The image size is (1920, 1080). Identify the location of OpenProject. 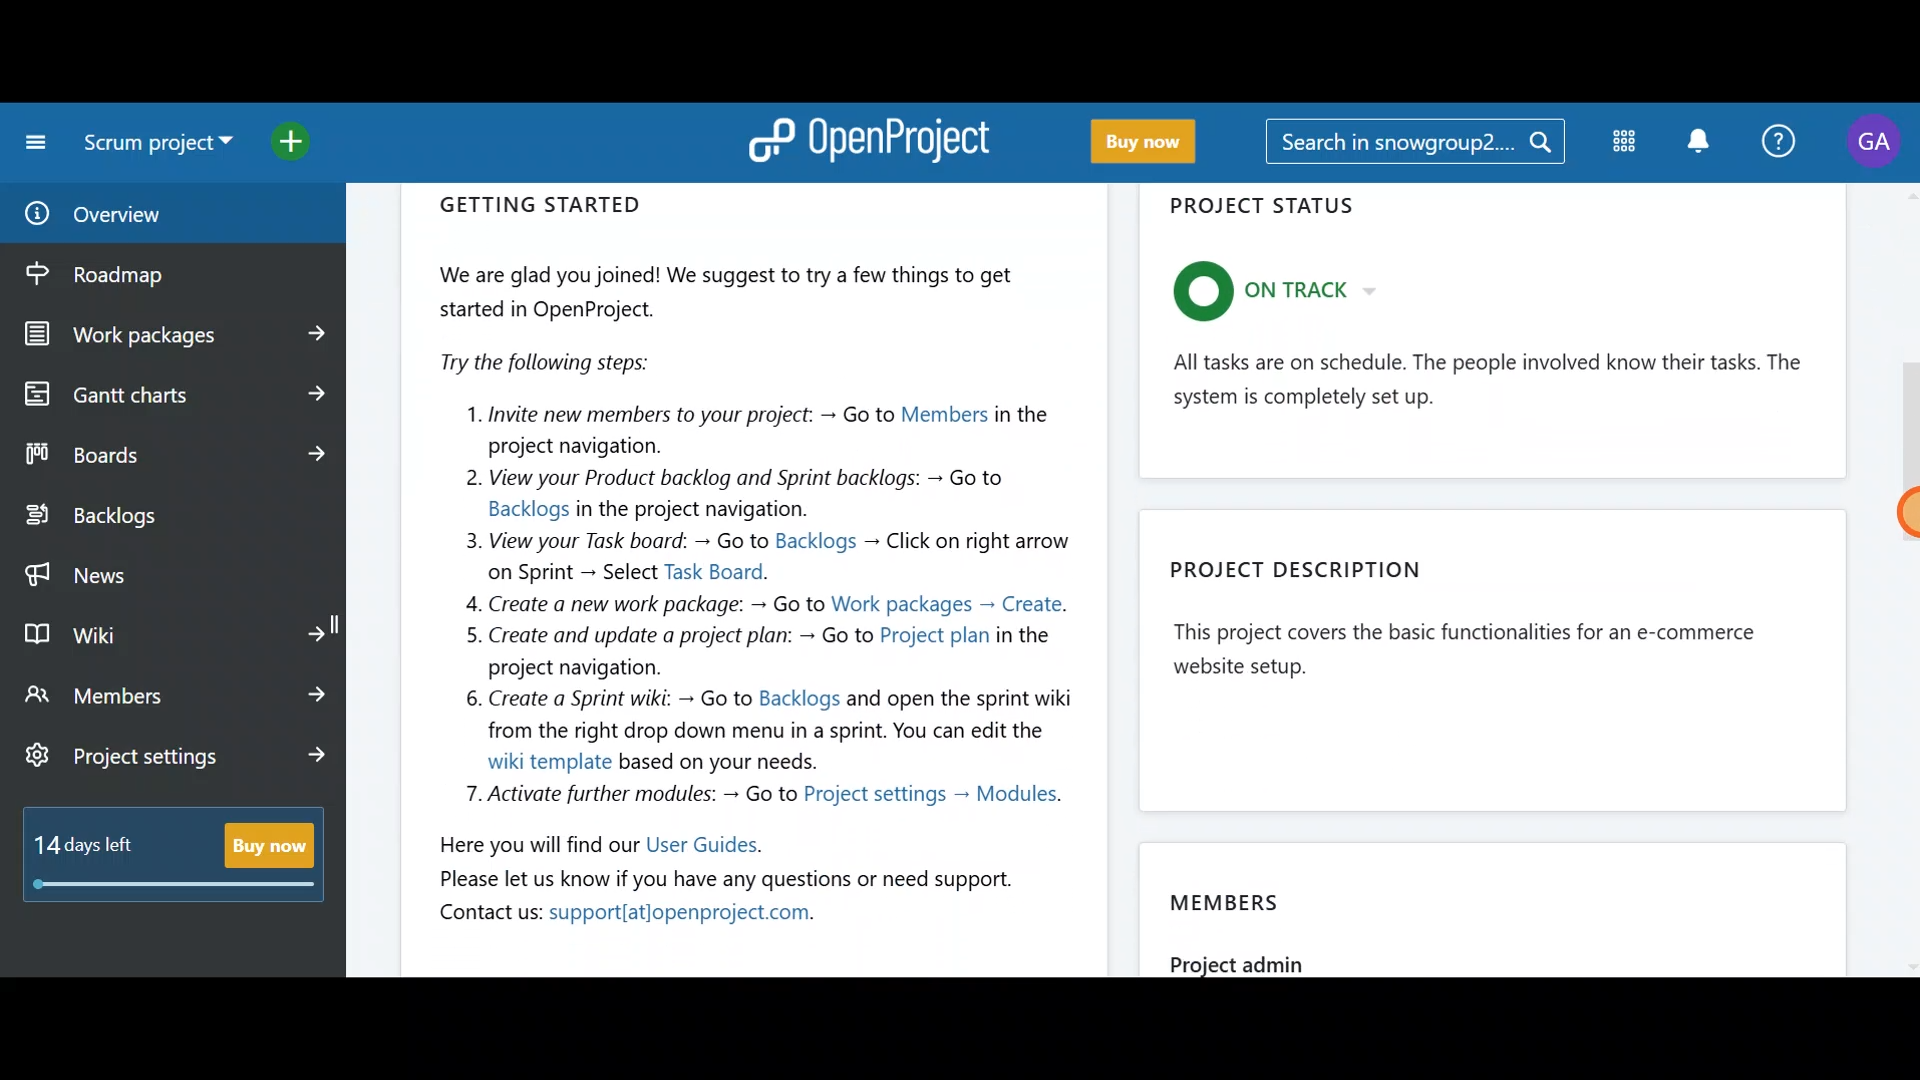
(875, 138).